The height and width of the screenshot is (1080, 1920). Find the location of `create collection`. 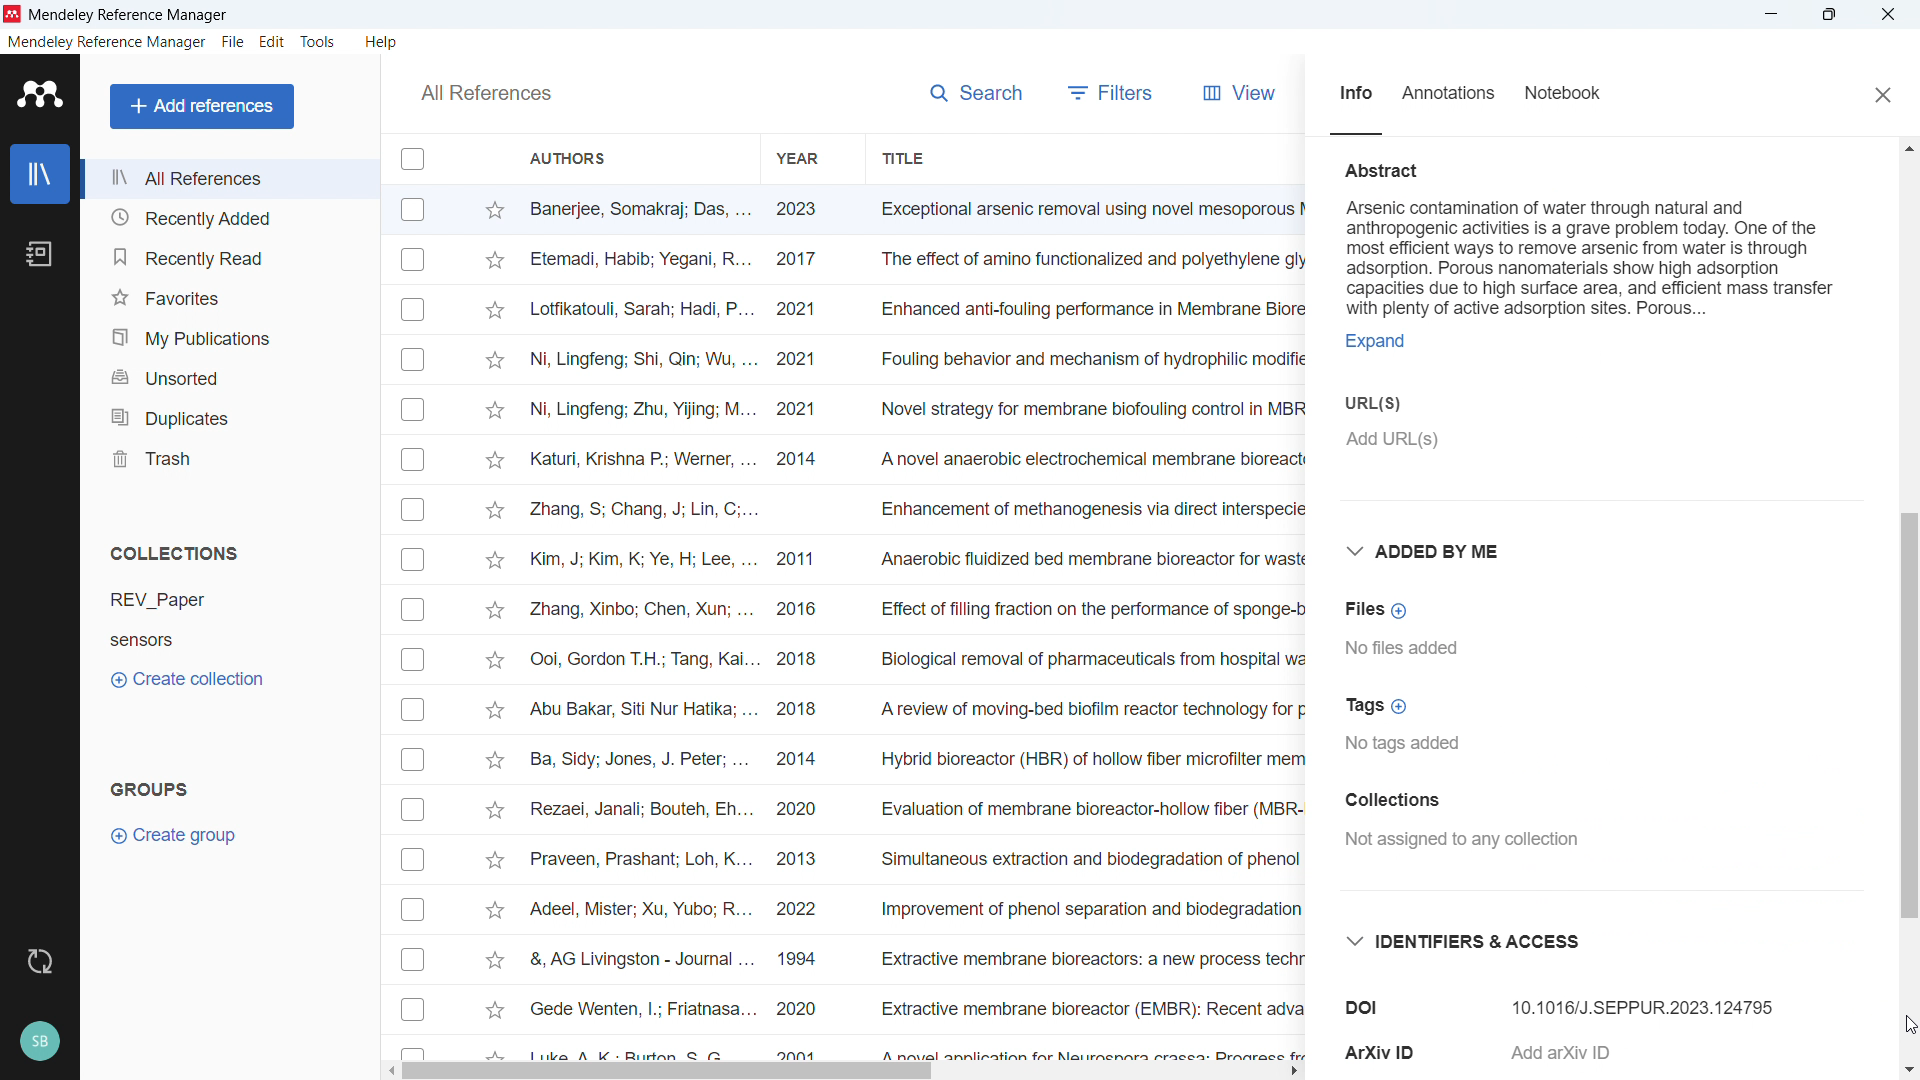

create collection is located at coordinates (190, 678).